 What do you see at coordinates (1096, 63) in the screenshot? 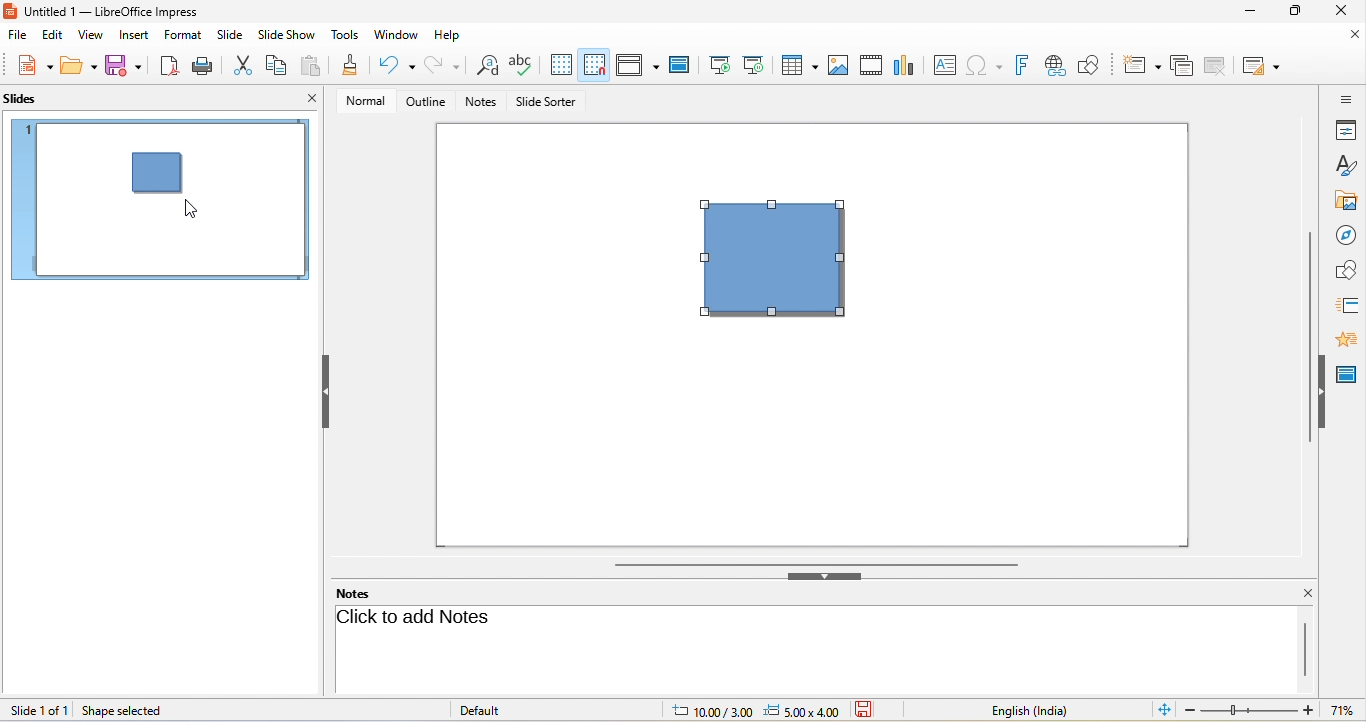
I see `show draw function` at bounding box center [1096, 63].